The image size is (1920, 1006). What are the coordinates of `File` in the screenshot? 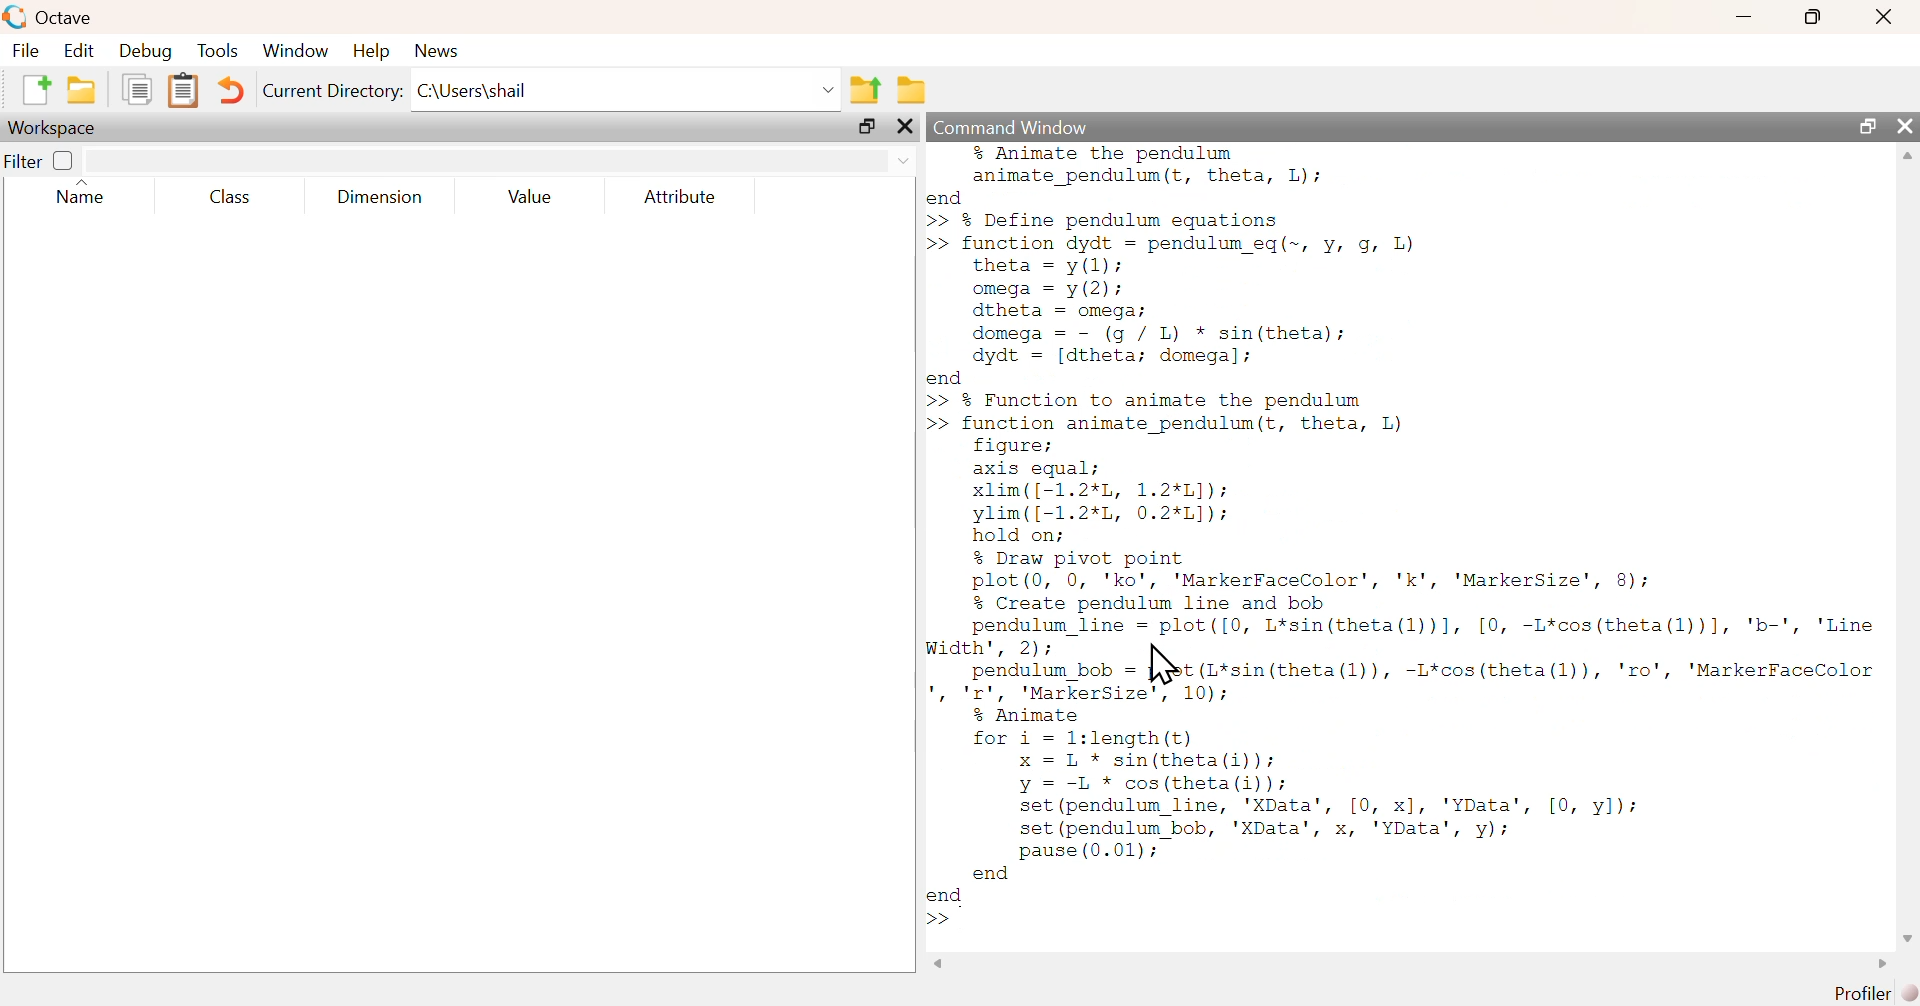 It's located at (24, 50).